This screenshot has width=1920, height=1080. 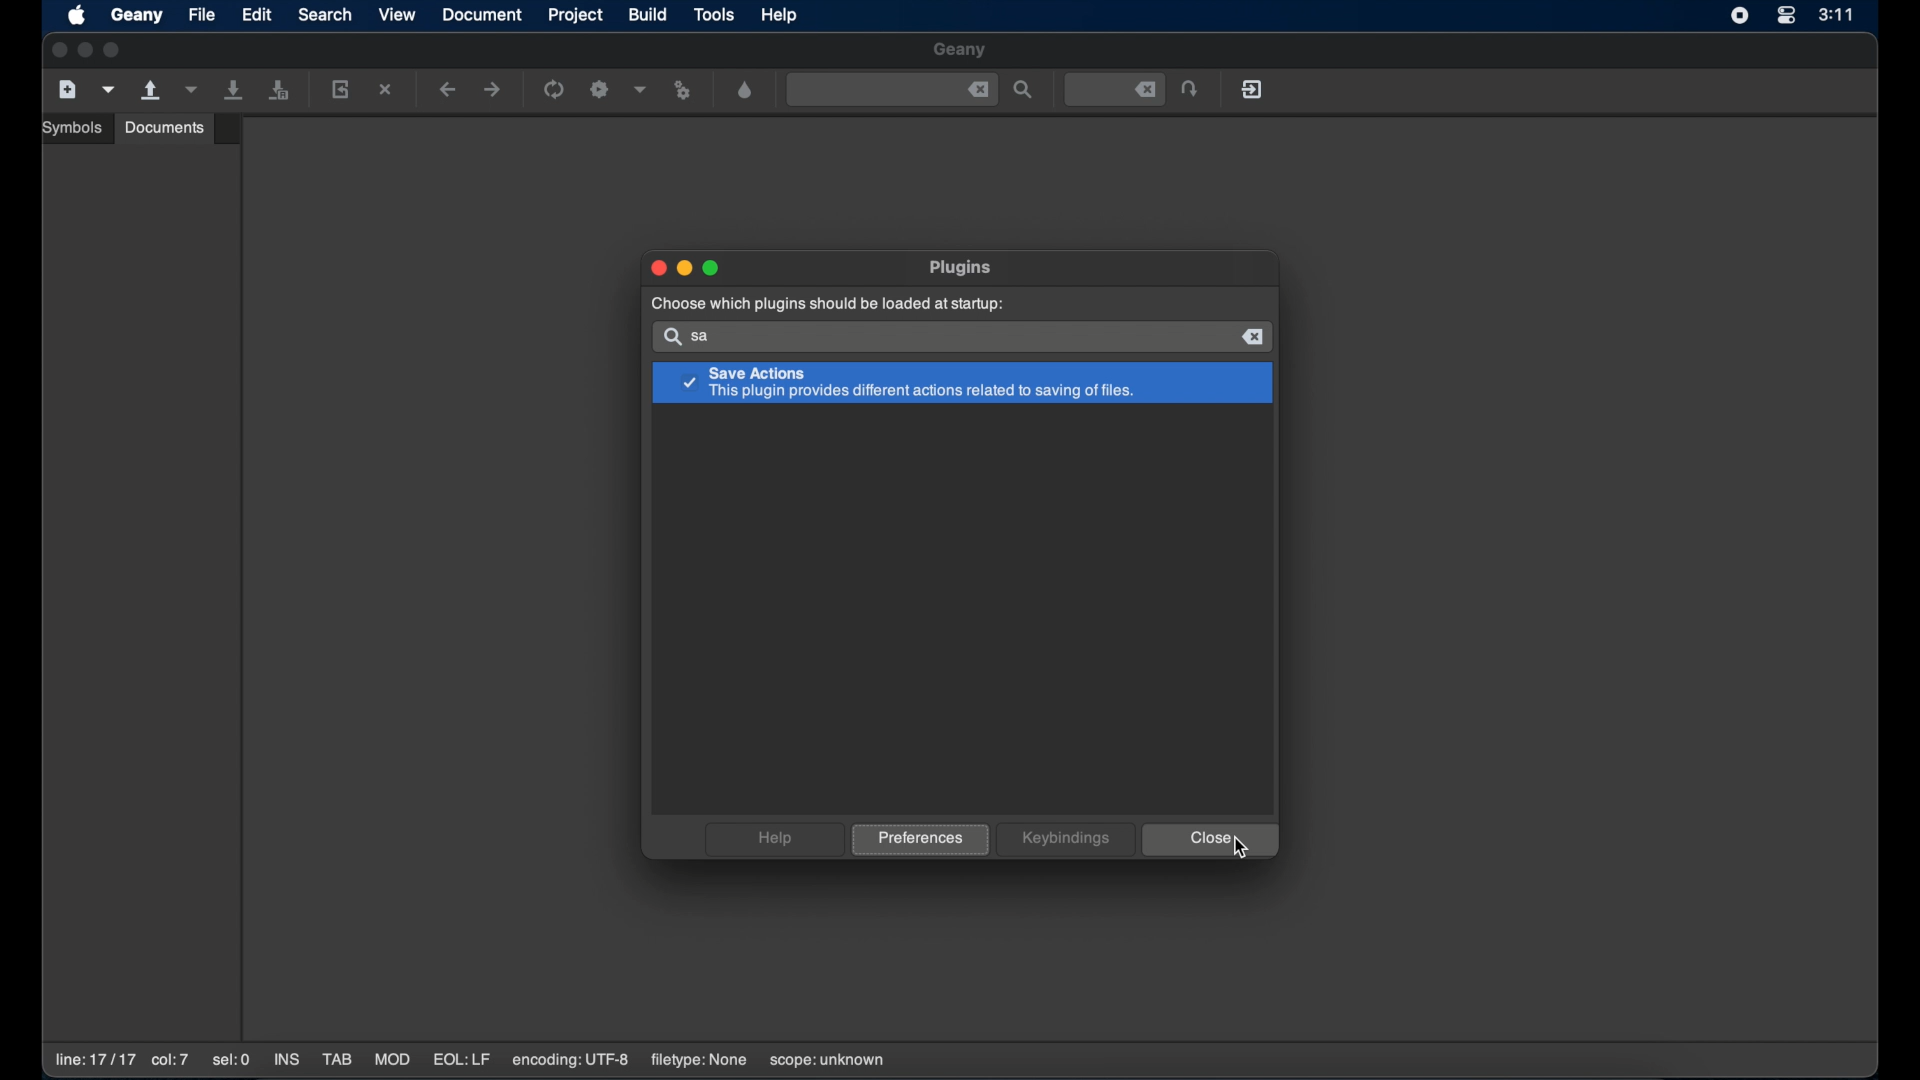 What do you see at coordinates (571, 1060) in the screenshot?
I see `encoding: UTF-8` at bounding box center [571, 1060].